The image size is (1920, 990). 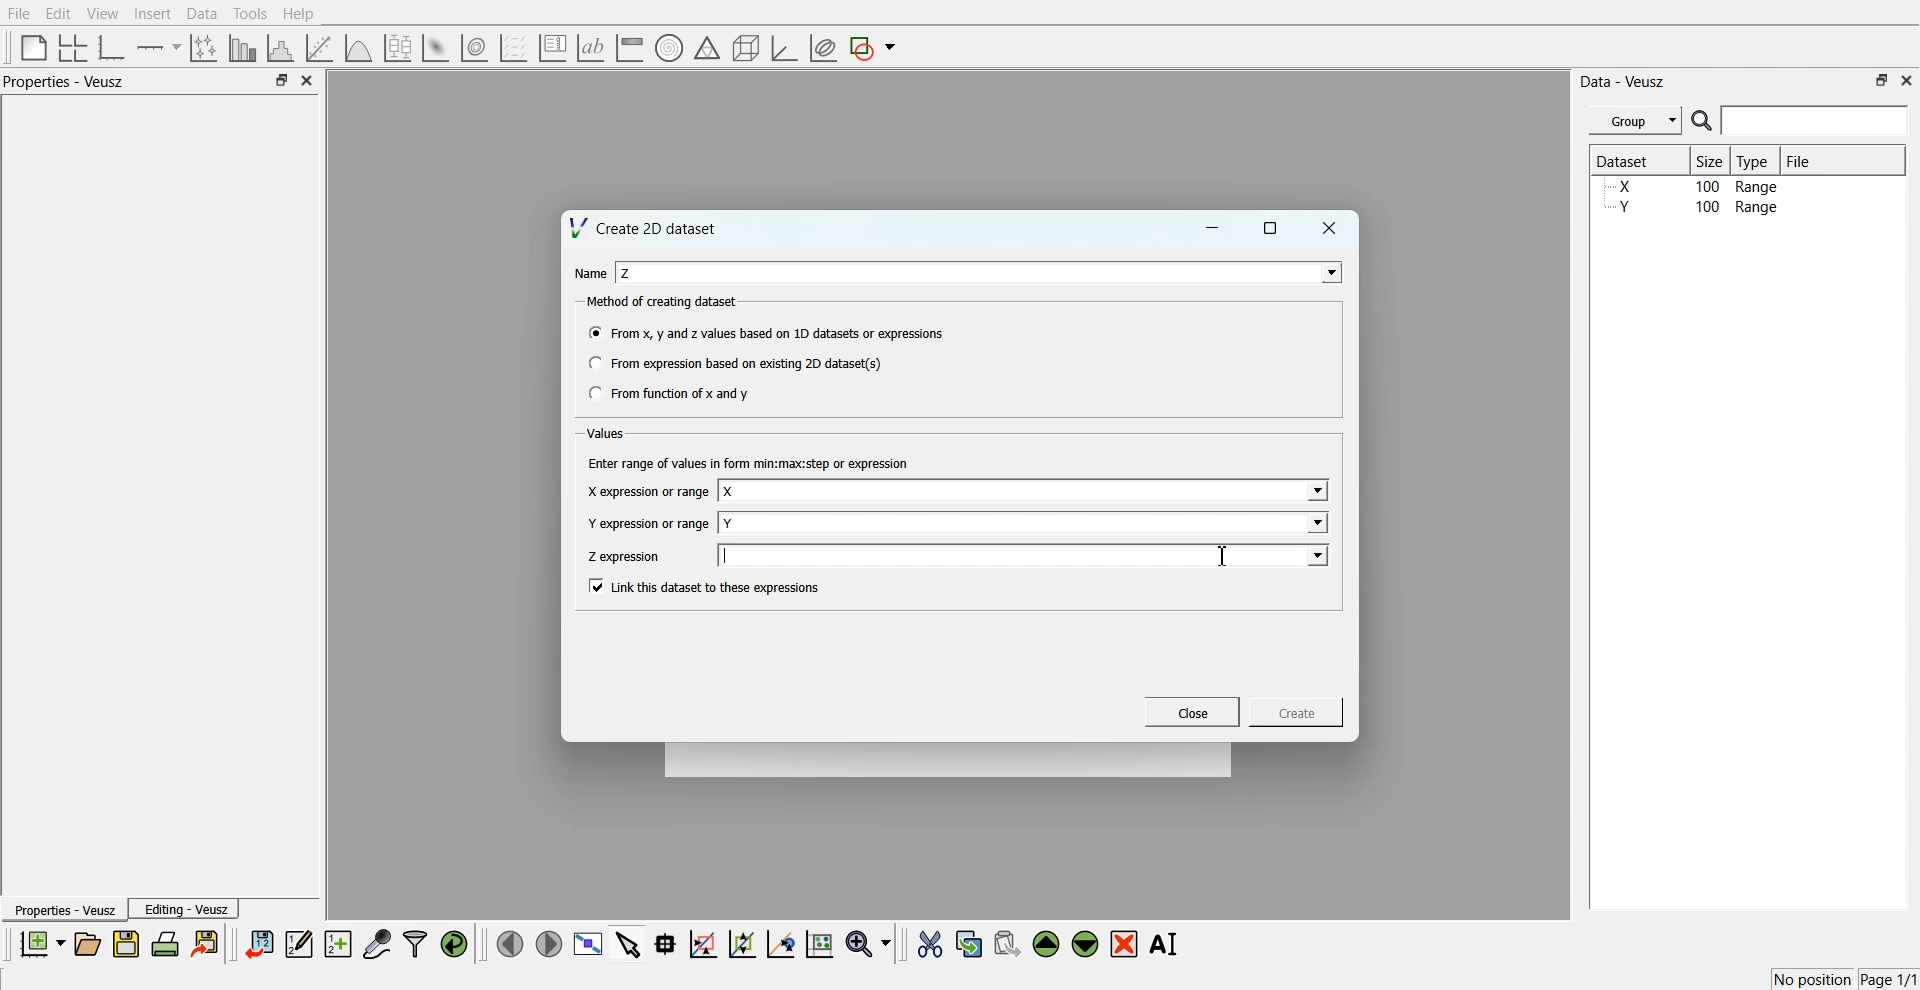 I want to click on Y 100 Range, so click(x=1693, y=207).